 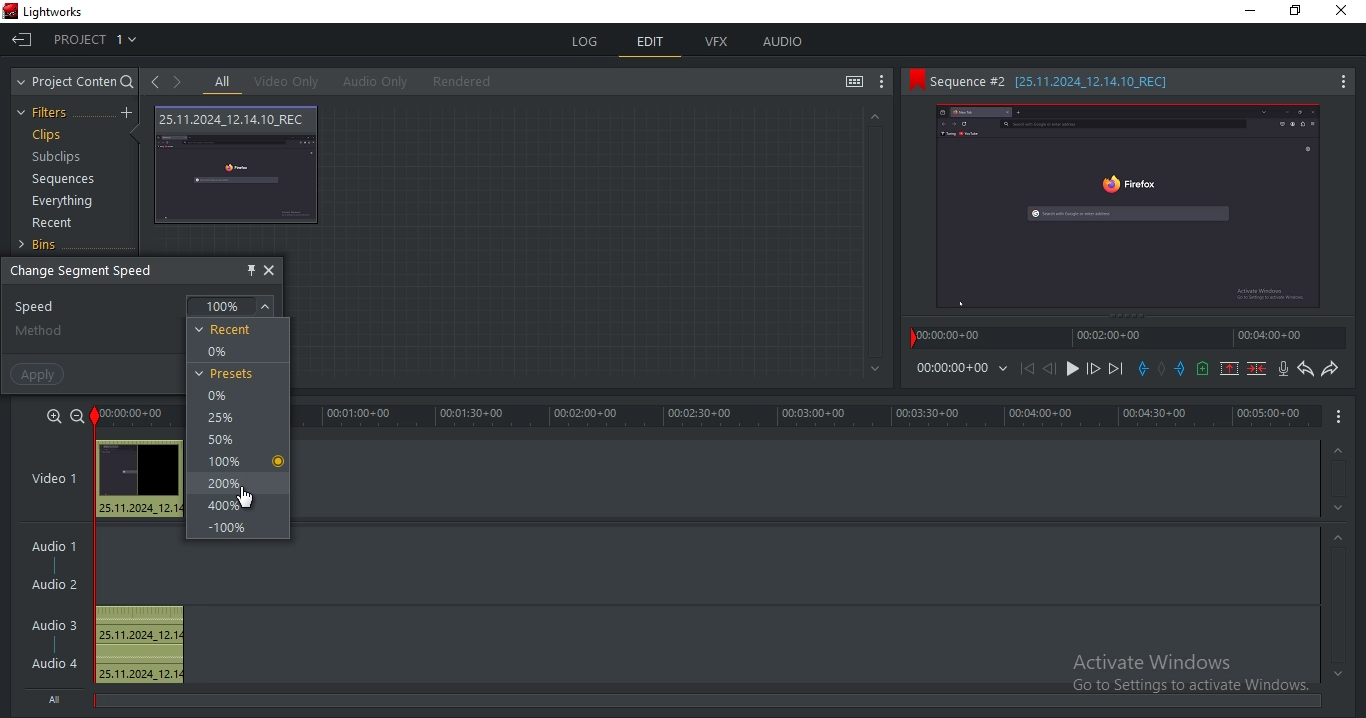 What do you see at coordinates (229, 373) in the screenshot?
I see `presets` at bounding box center [229, 373].